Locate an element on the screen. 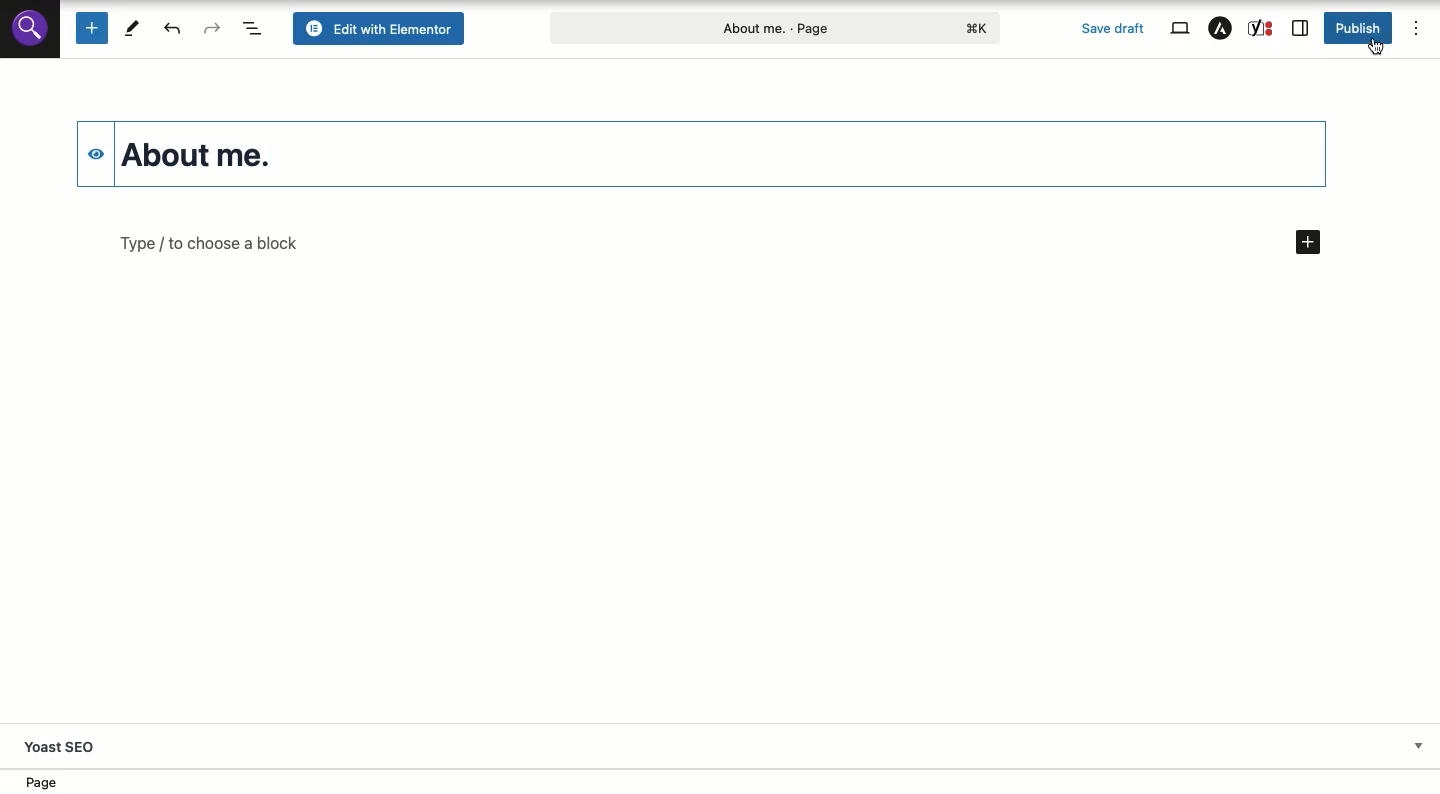 Image resolution: width=1440 pixels, height=794 pixels. Save draft is located at coordinates (1112, 28).